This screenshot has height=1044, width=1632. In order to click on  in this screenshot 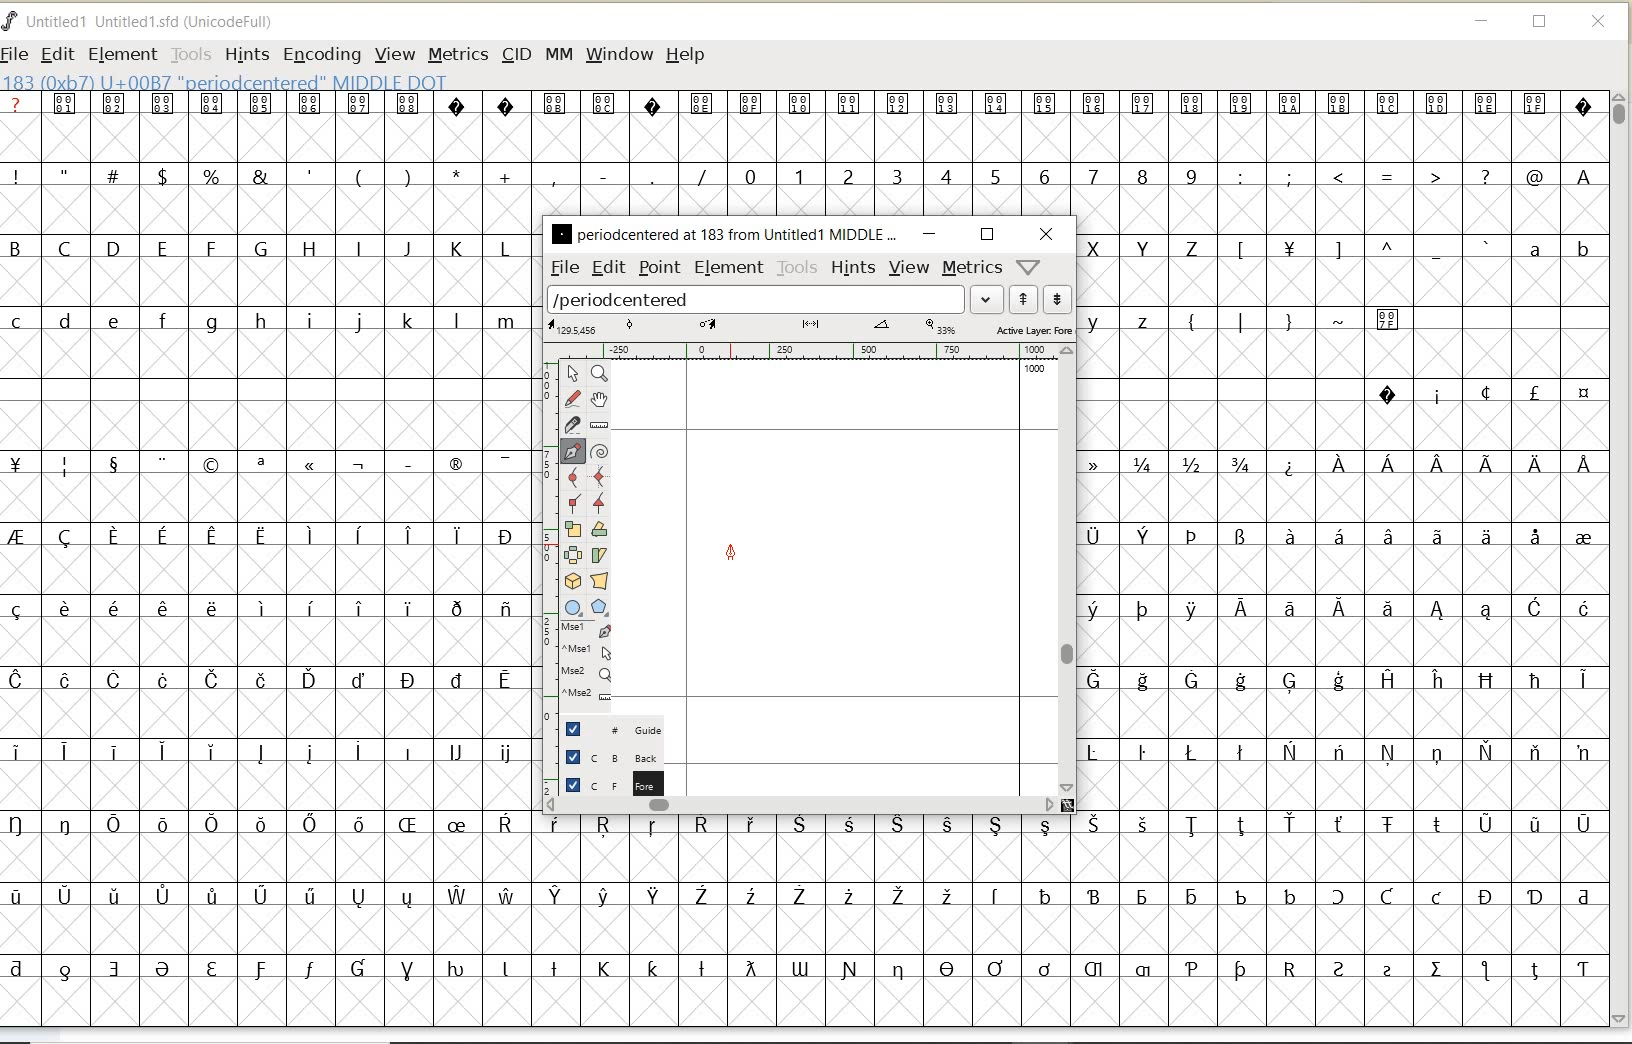, I will do `click(1360, 251)`.